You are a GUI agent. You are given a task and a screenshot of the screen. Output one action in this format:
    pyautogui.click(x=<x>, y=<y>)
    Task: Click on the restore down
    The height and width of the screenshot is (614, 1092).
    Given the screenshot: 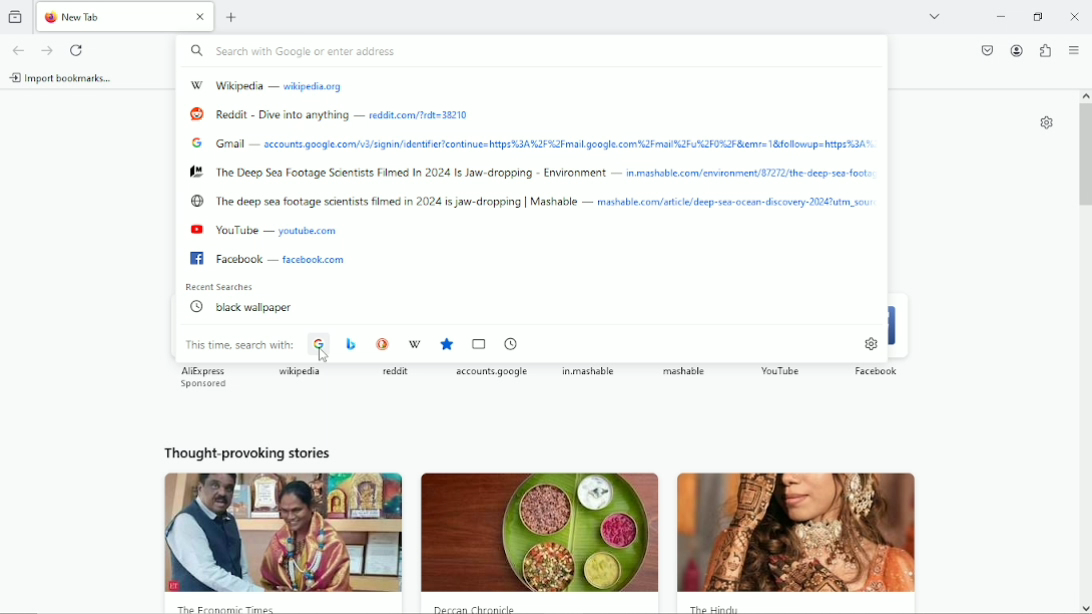 What is the action you would take?
    pyautogui.click(x=1038, y=16)
    